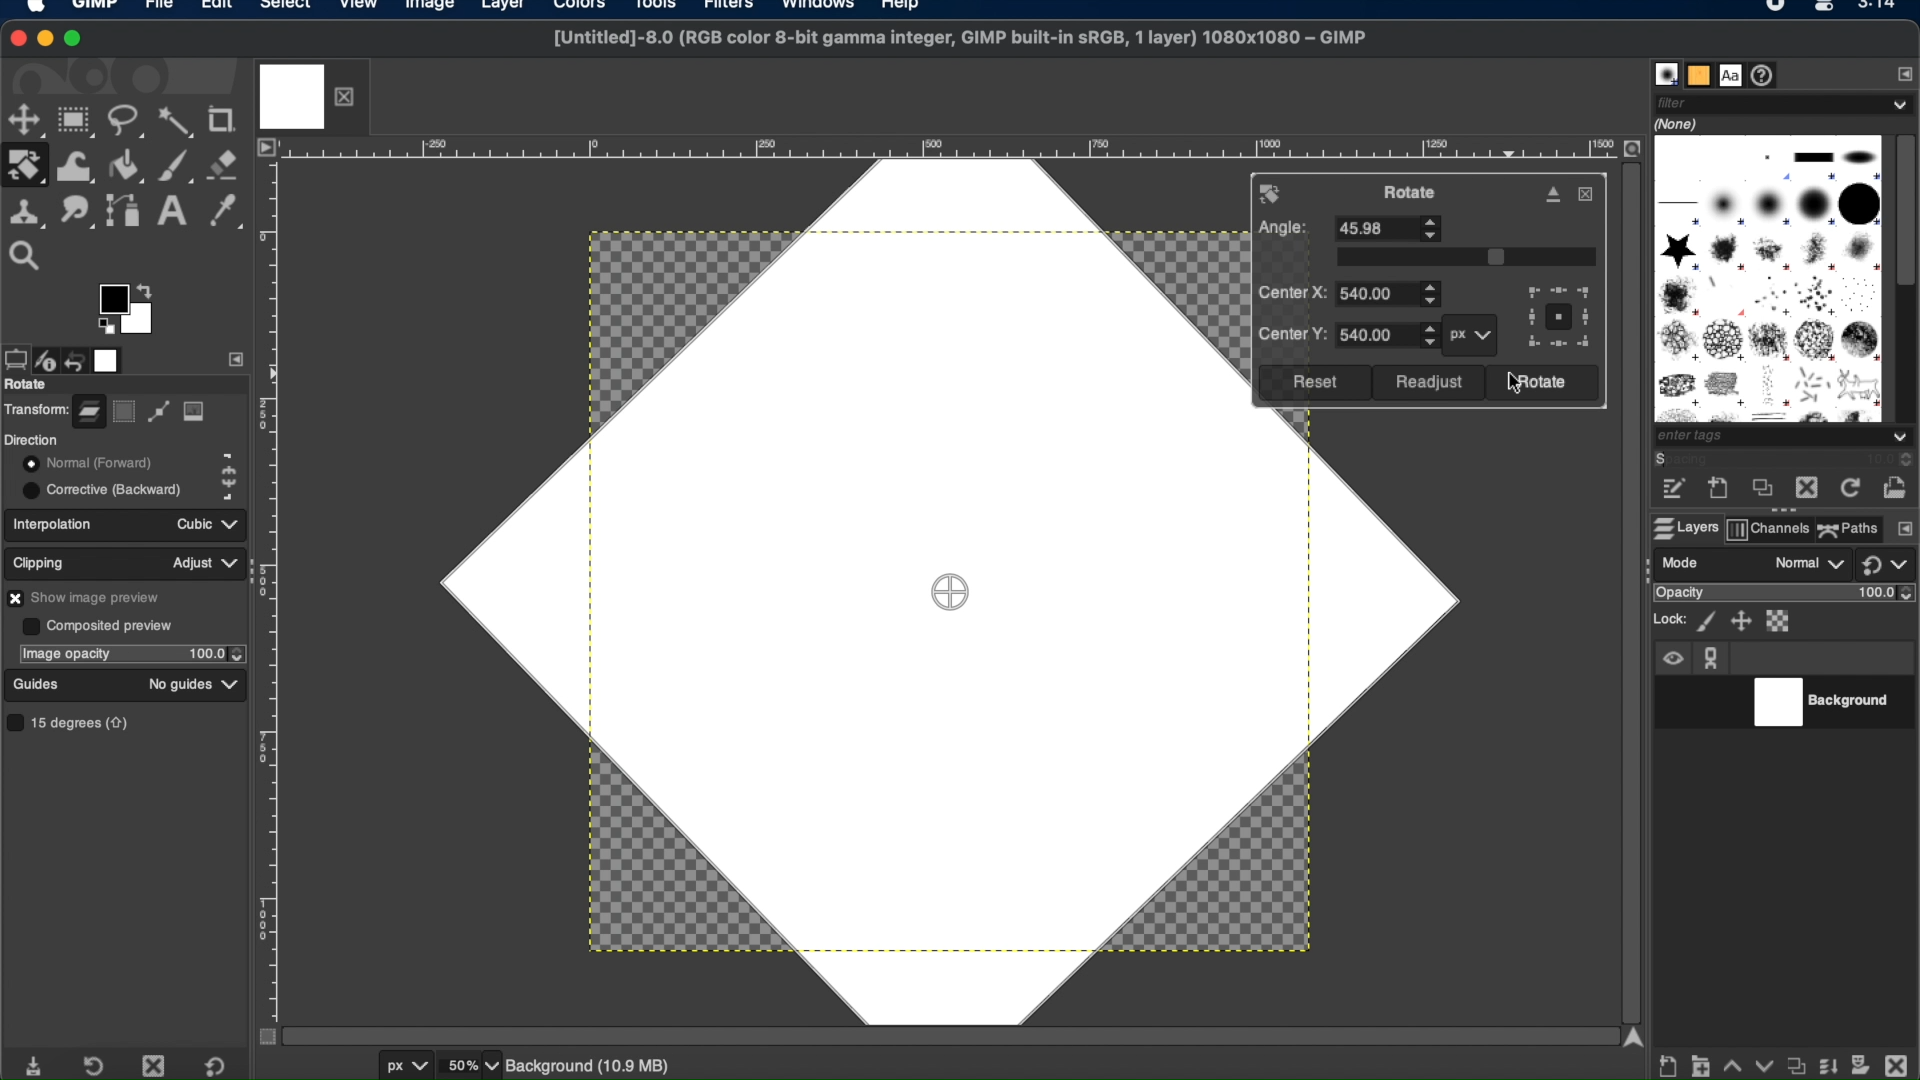  What do you see at coordinates (205, 563) in the screenshot?
I see `adjust dropdown` at bounding box center [205, 563].